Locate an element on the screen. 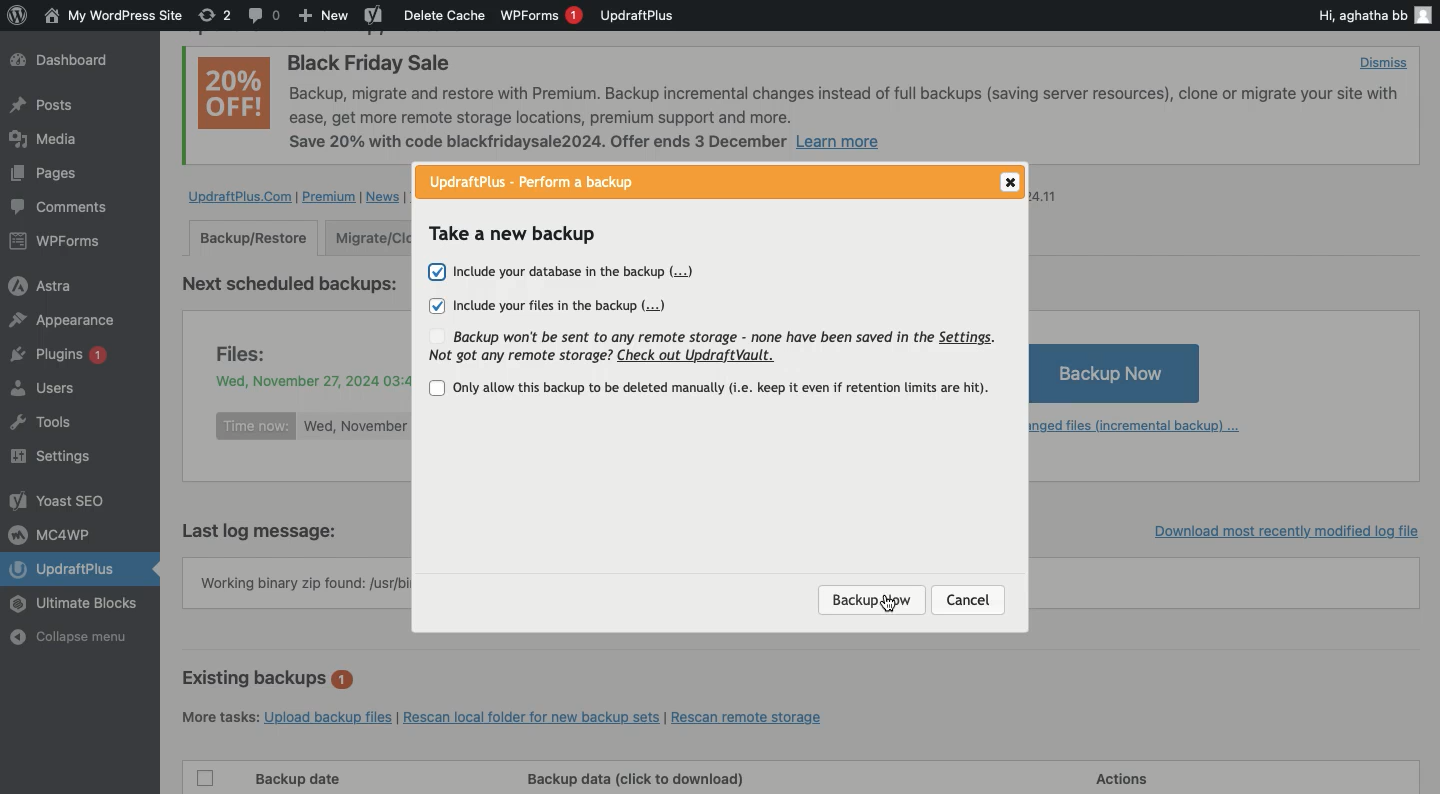 The width and height of the screenshot is (1440, 794). Upload backup files is located at coordinates (329, 714).